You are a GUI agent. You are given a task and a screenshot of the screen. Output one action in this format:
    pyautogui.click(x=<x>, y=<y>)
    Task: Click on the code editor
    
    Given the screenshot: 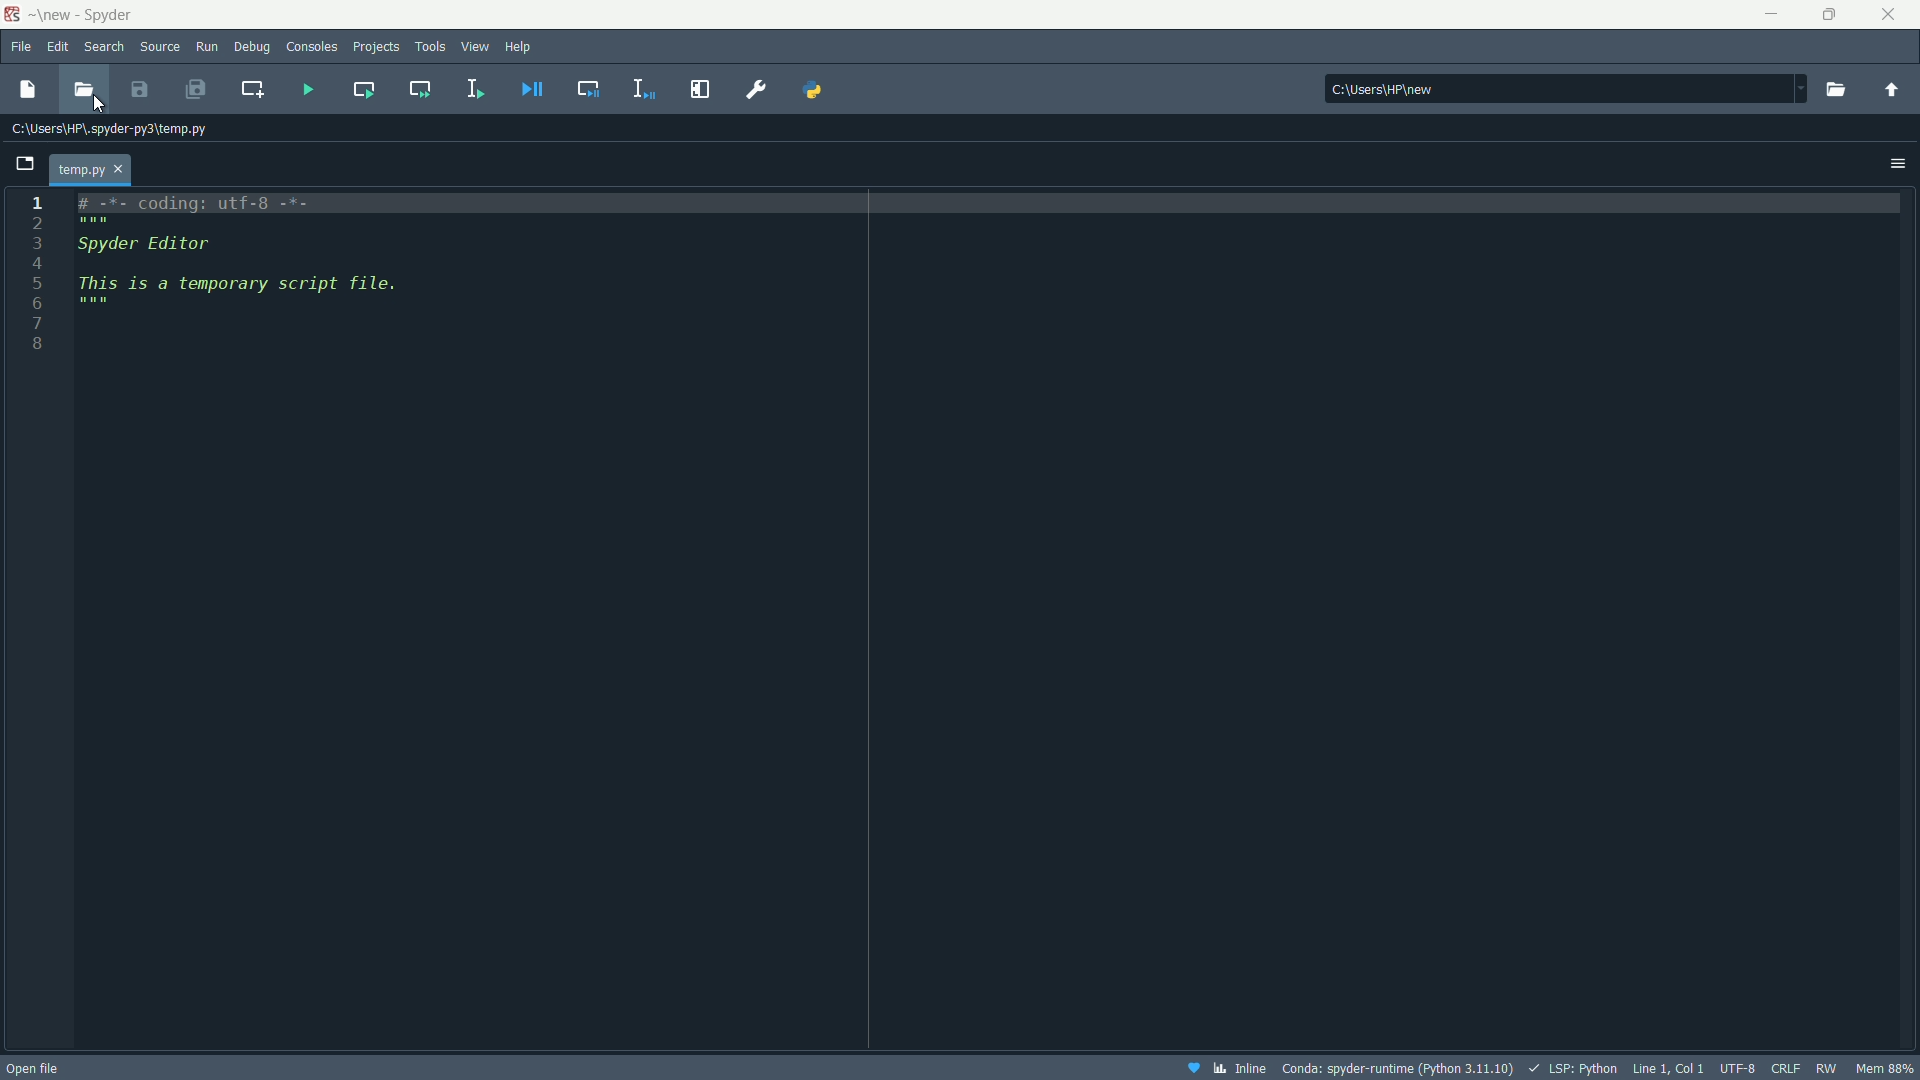 What is the action you would take?
    pyautogui.click(x=474, y=621)
    